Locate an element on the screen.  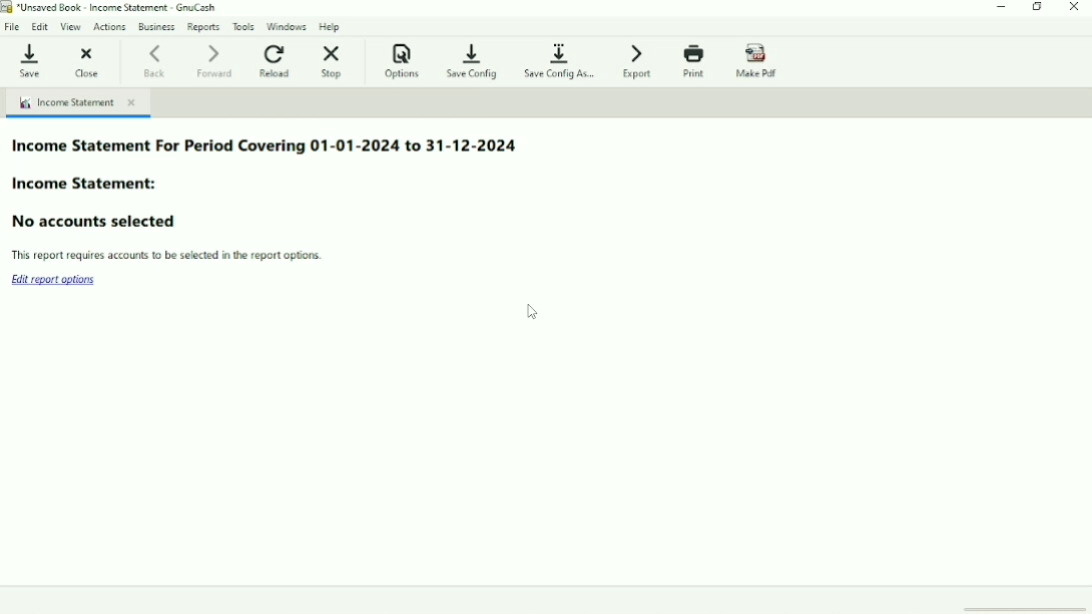
Actions is located at coordinates (111, 27).